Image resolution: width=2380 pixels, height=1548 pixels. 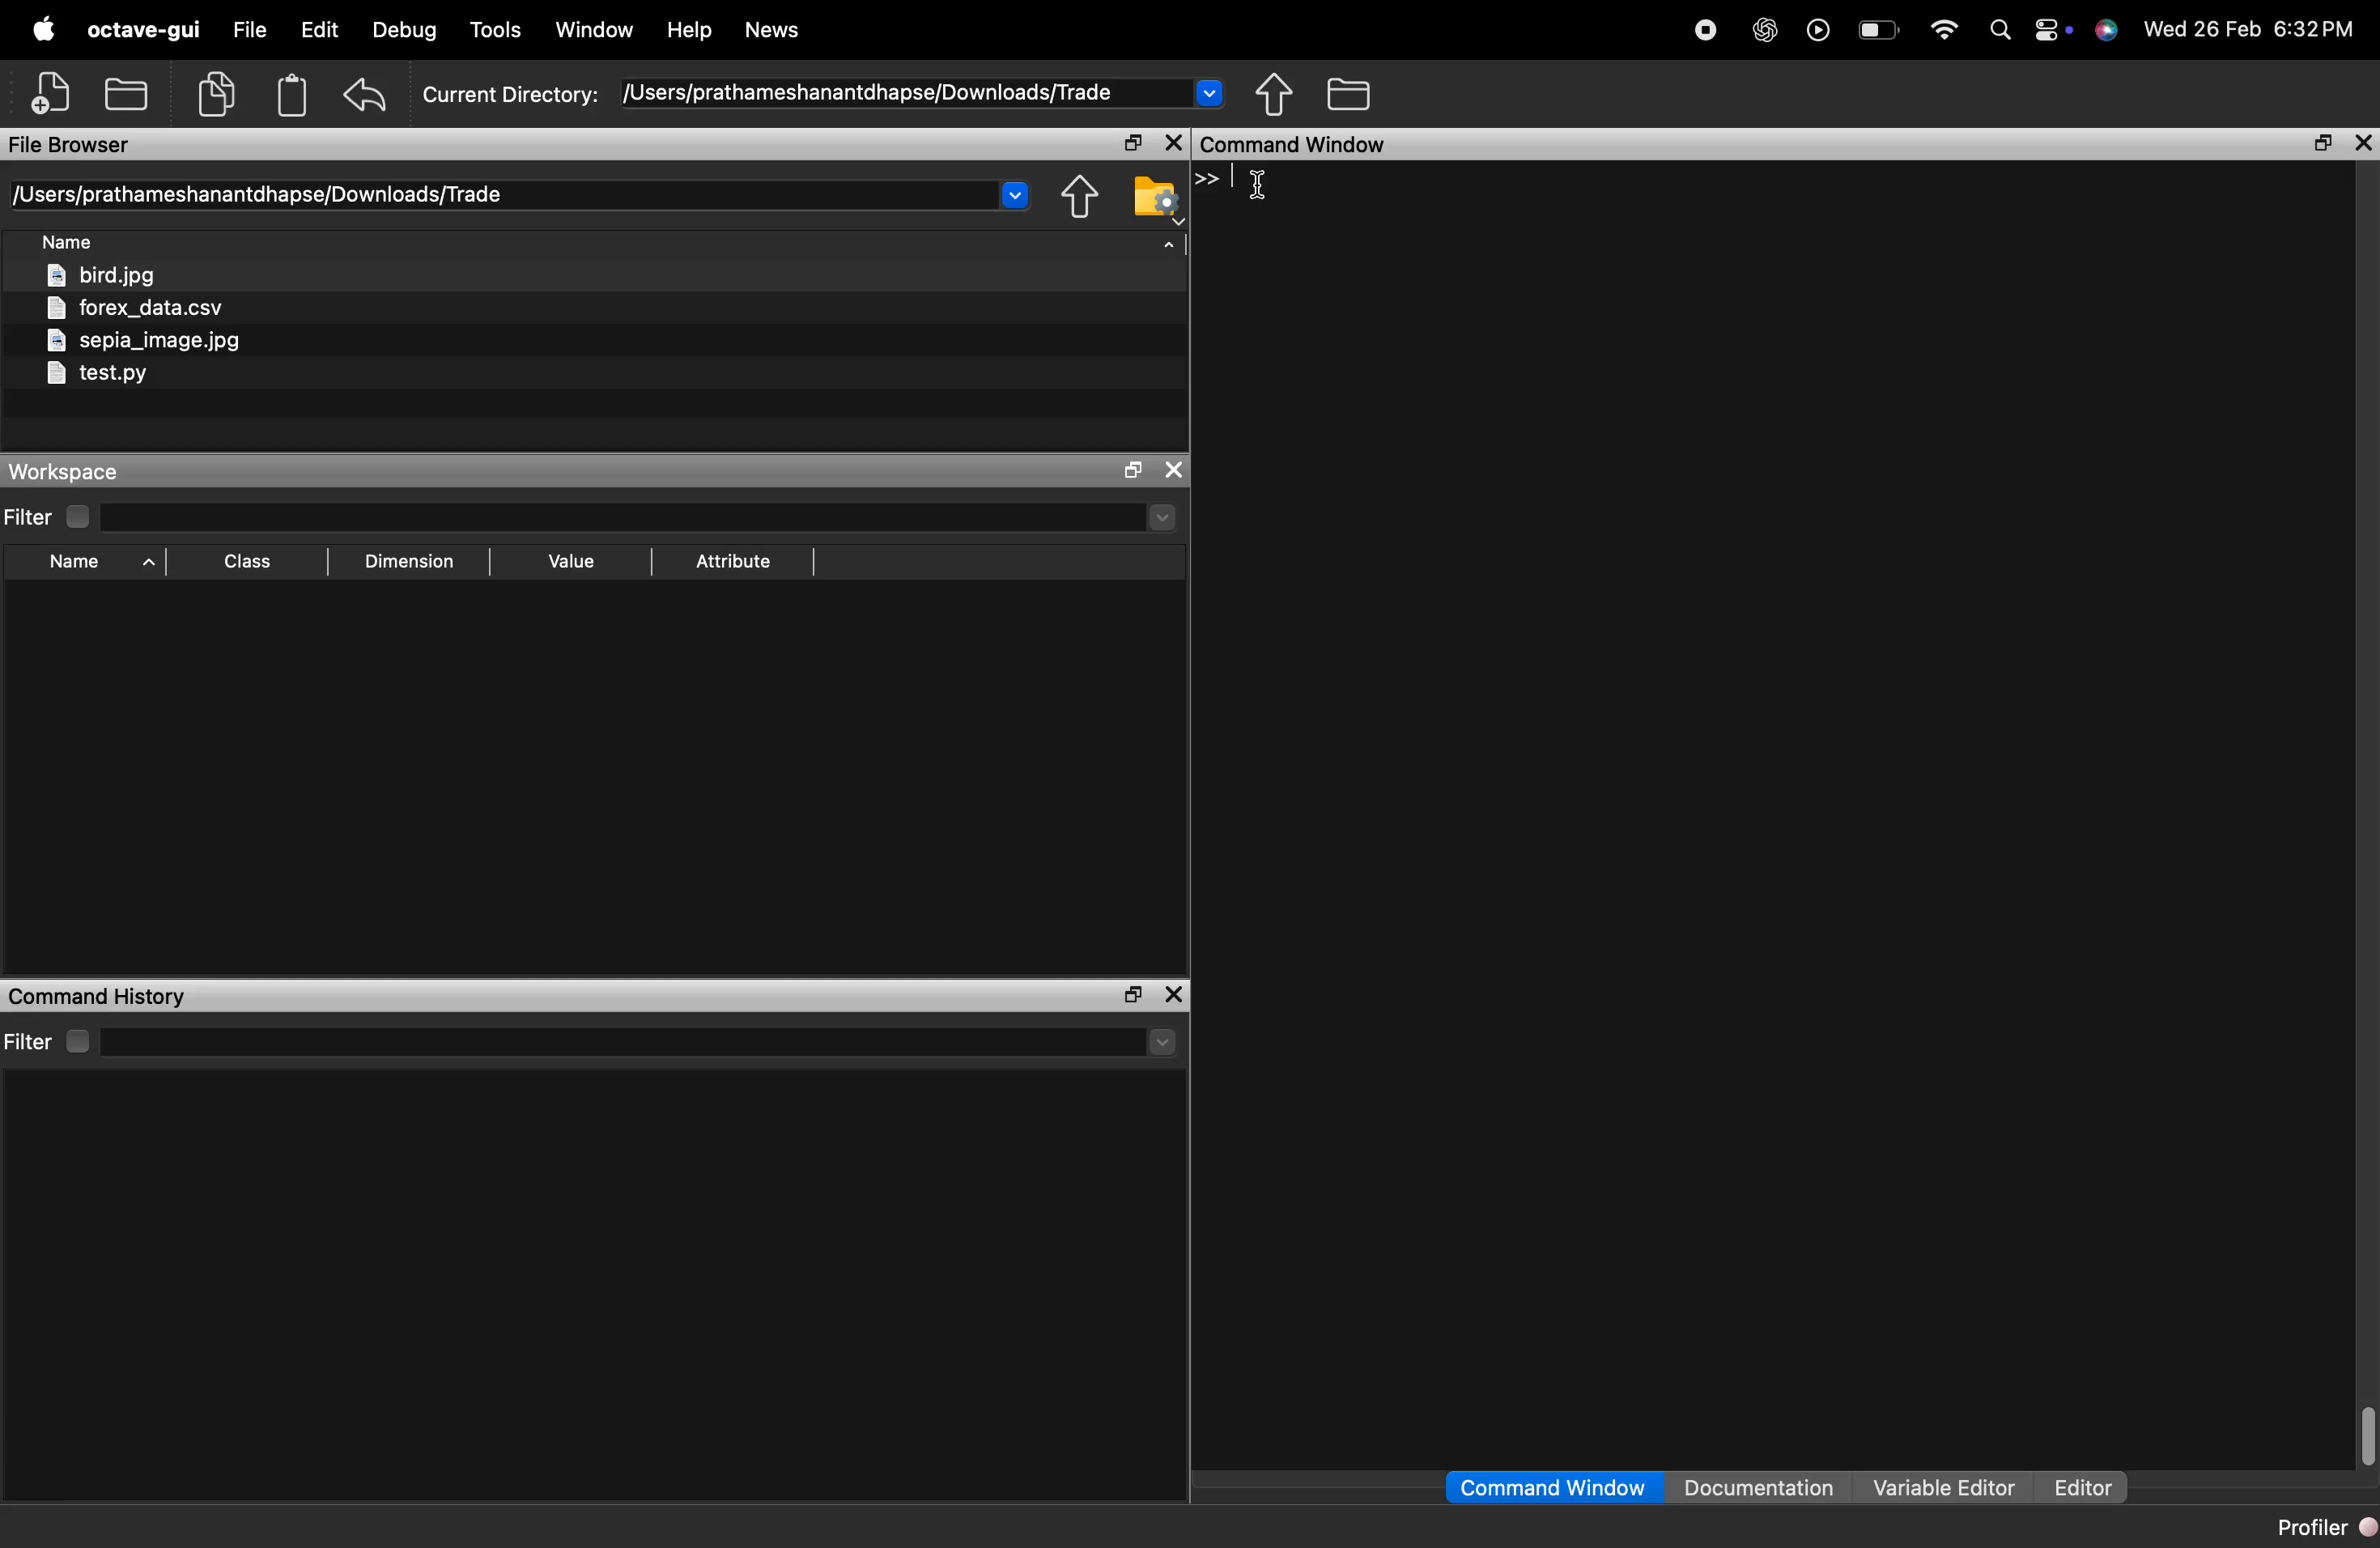 I want to click on support, so click(x=2109, y=31).